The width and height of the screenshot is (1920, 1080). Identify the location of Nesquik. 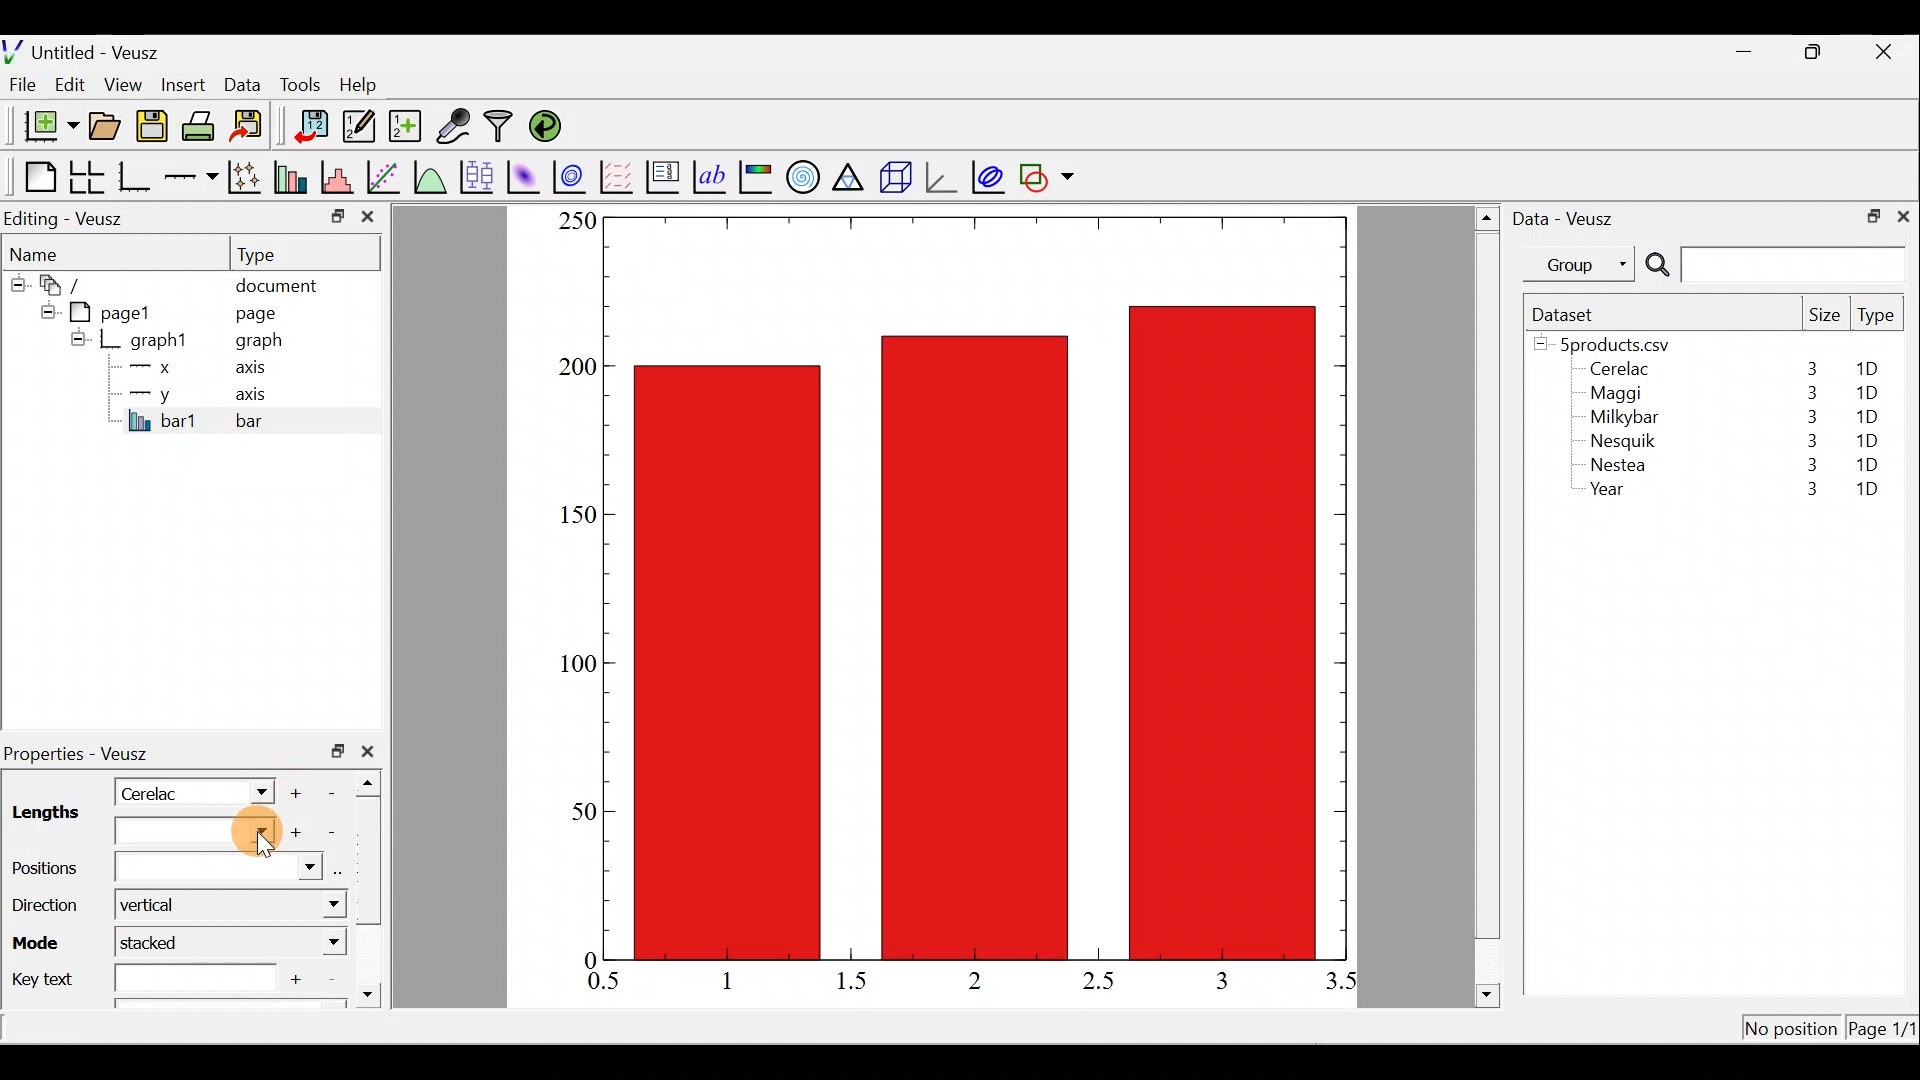
(1620, 441).